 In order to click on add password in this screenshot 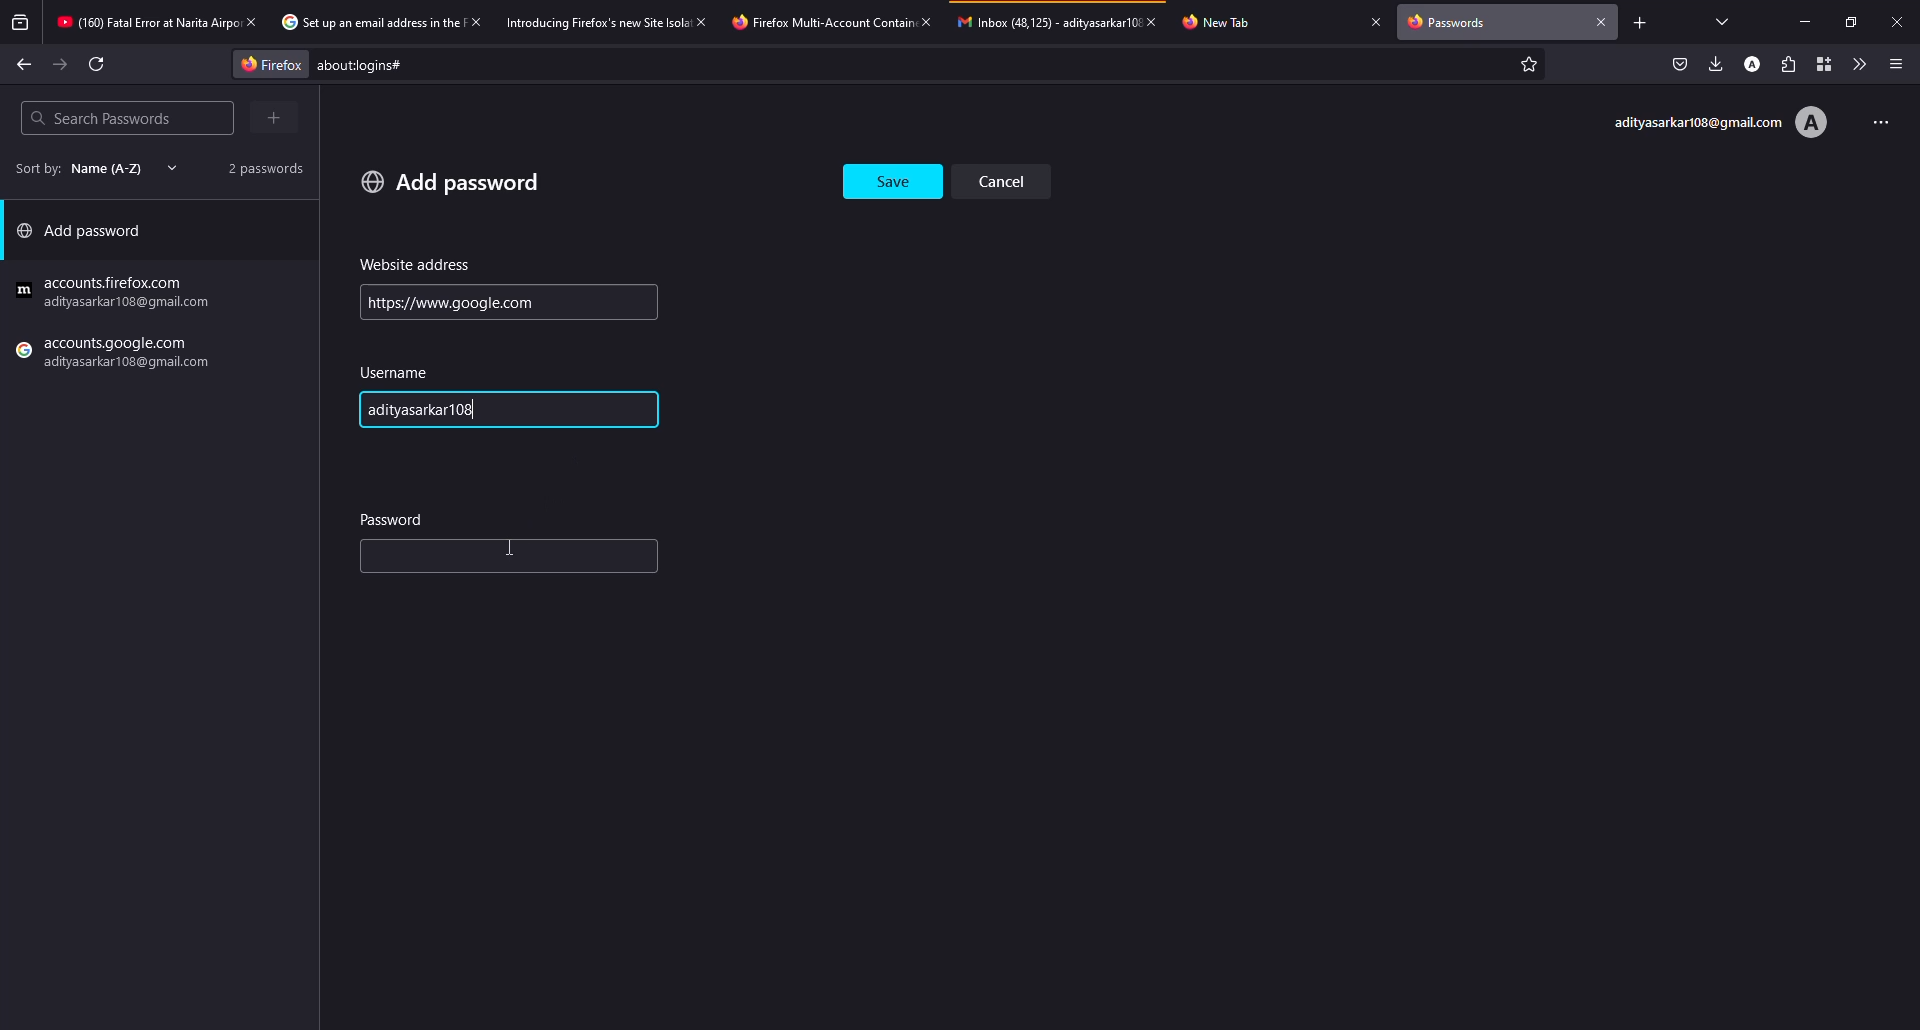, I will do `click(86, 235)`.